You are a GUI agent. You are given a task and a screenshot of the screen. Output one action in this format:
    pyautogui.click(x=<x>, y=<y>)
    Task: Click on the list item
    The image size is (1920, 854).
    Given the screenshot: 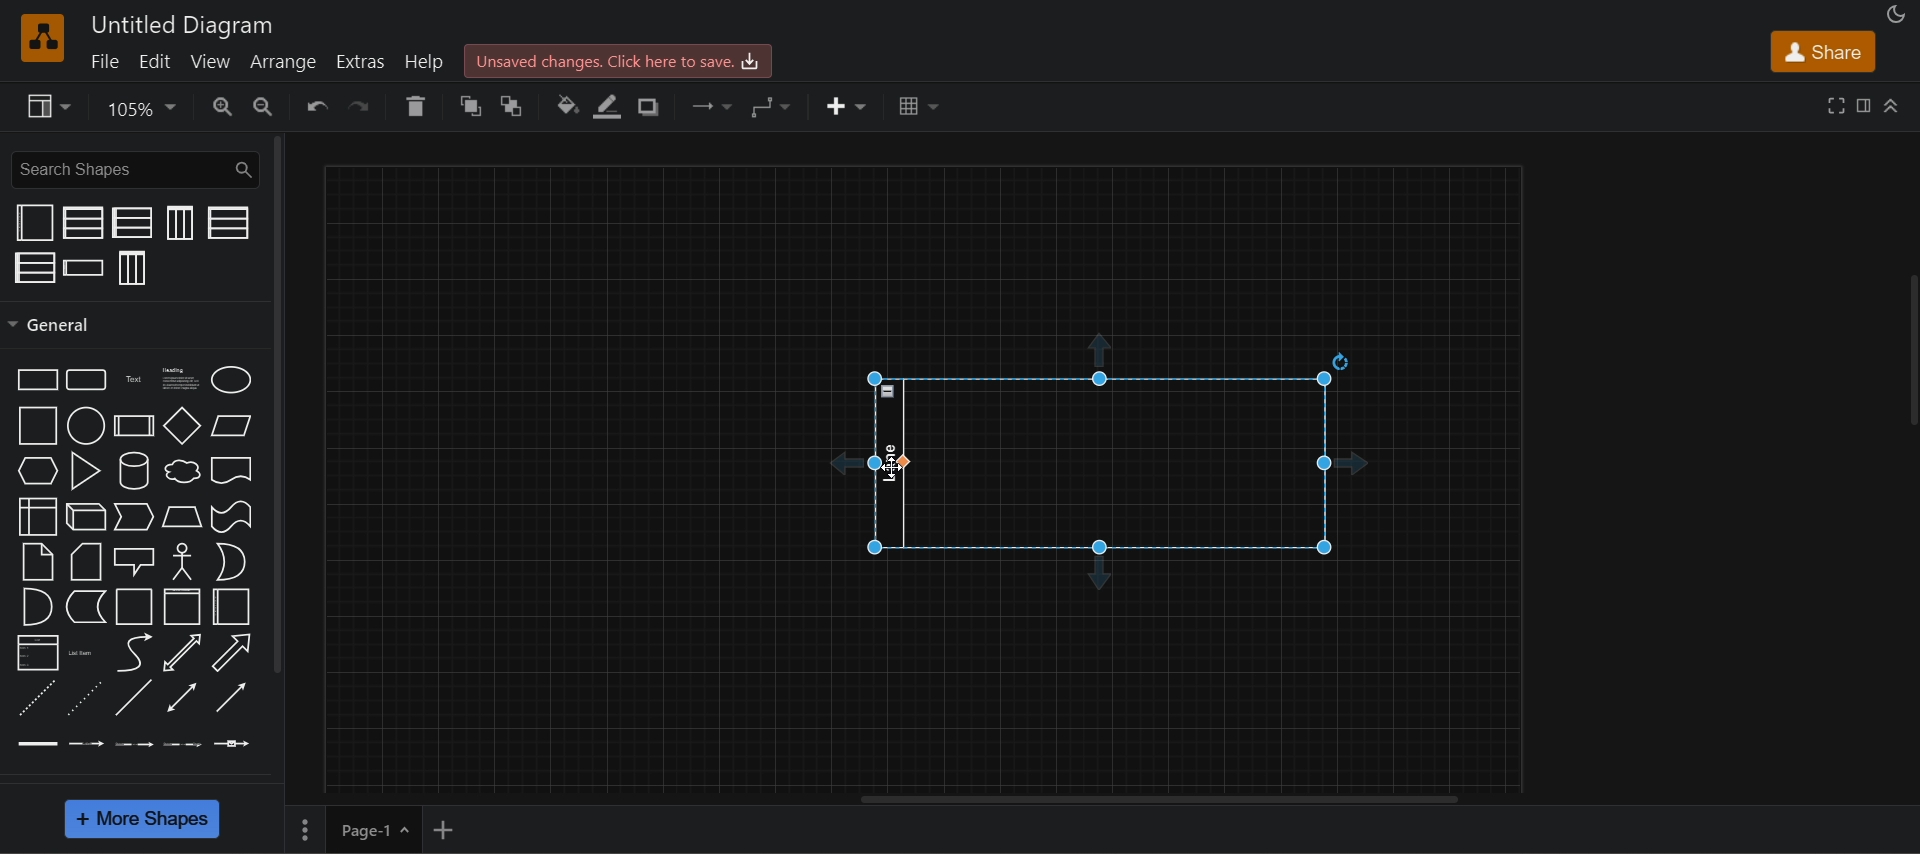 What is the action you would take?
    pyautogui.click(x=82, y=654)
    